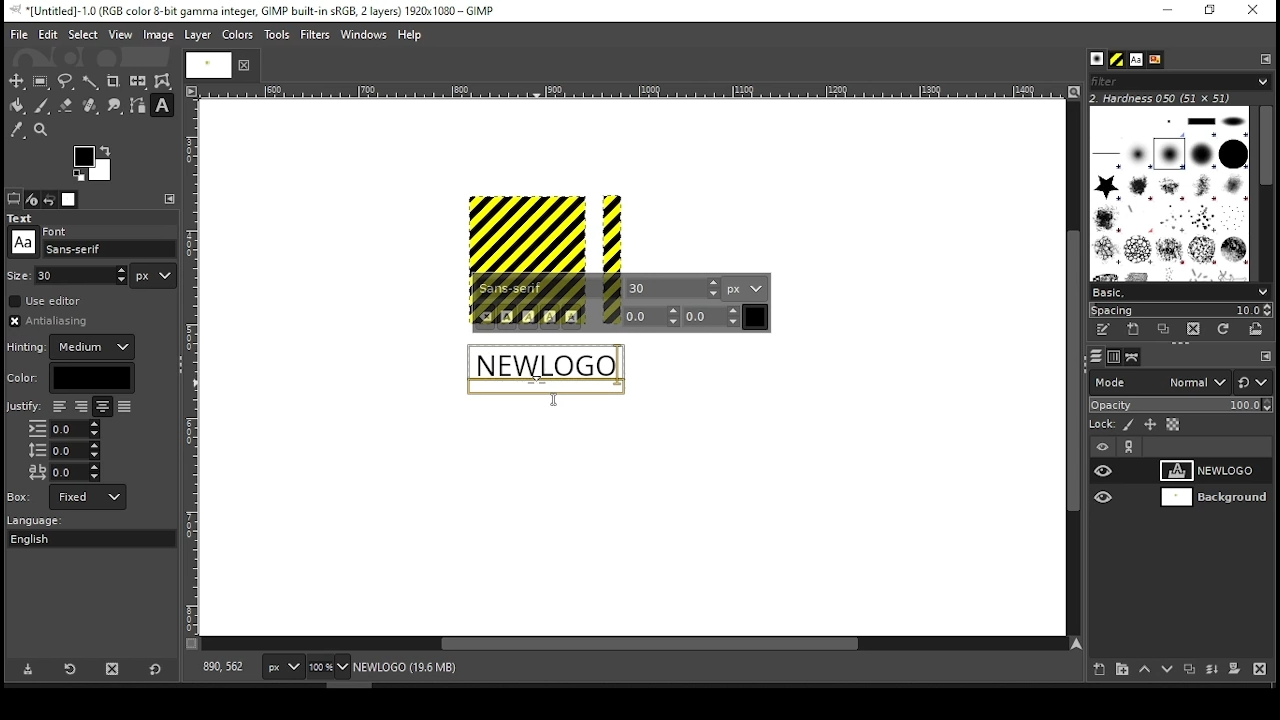 Image resolution: width=1280 pixels, height=720 pixels. What do you see at coordinates (1104, 470) in the screenshot?
I see `layer visibility on/off` at bounding box center [1104, 470].